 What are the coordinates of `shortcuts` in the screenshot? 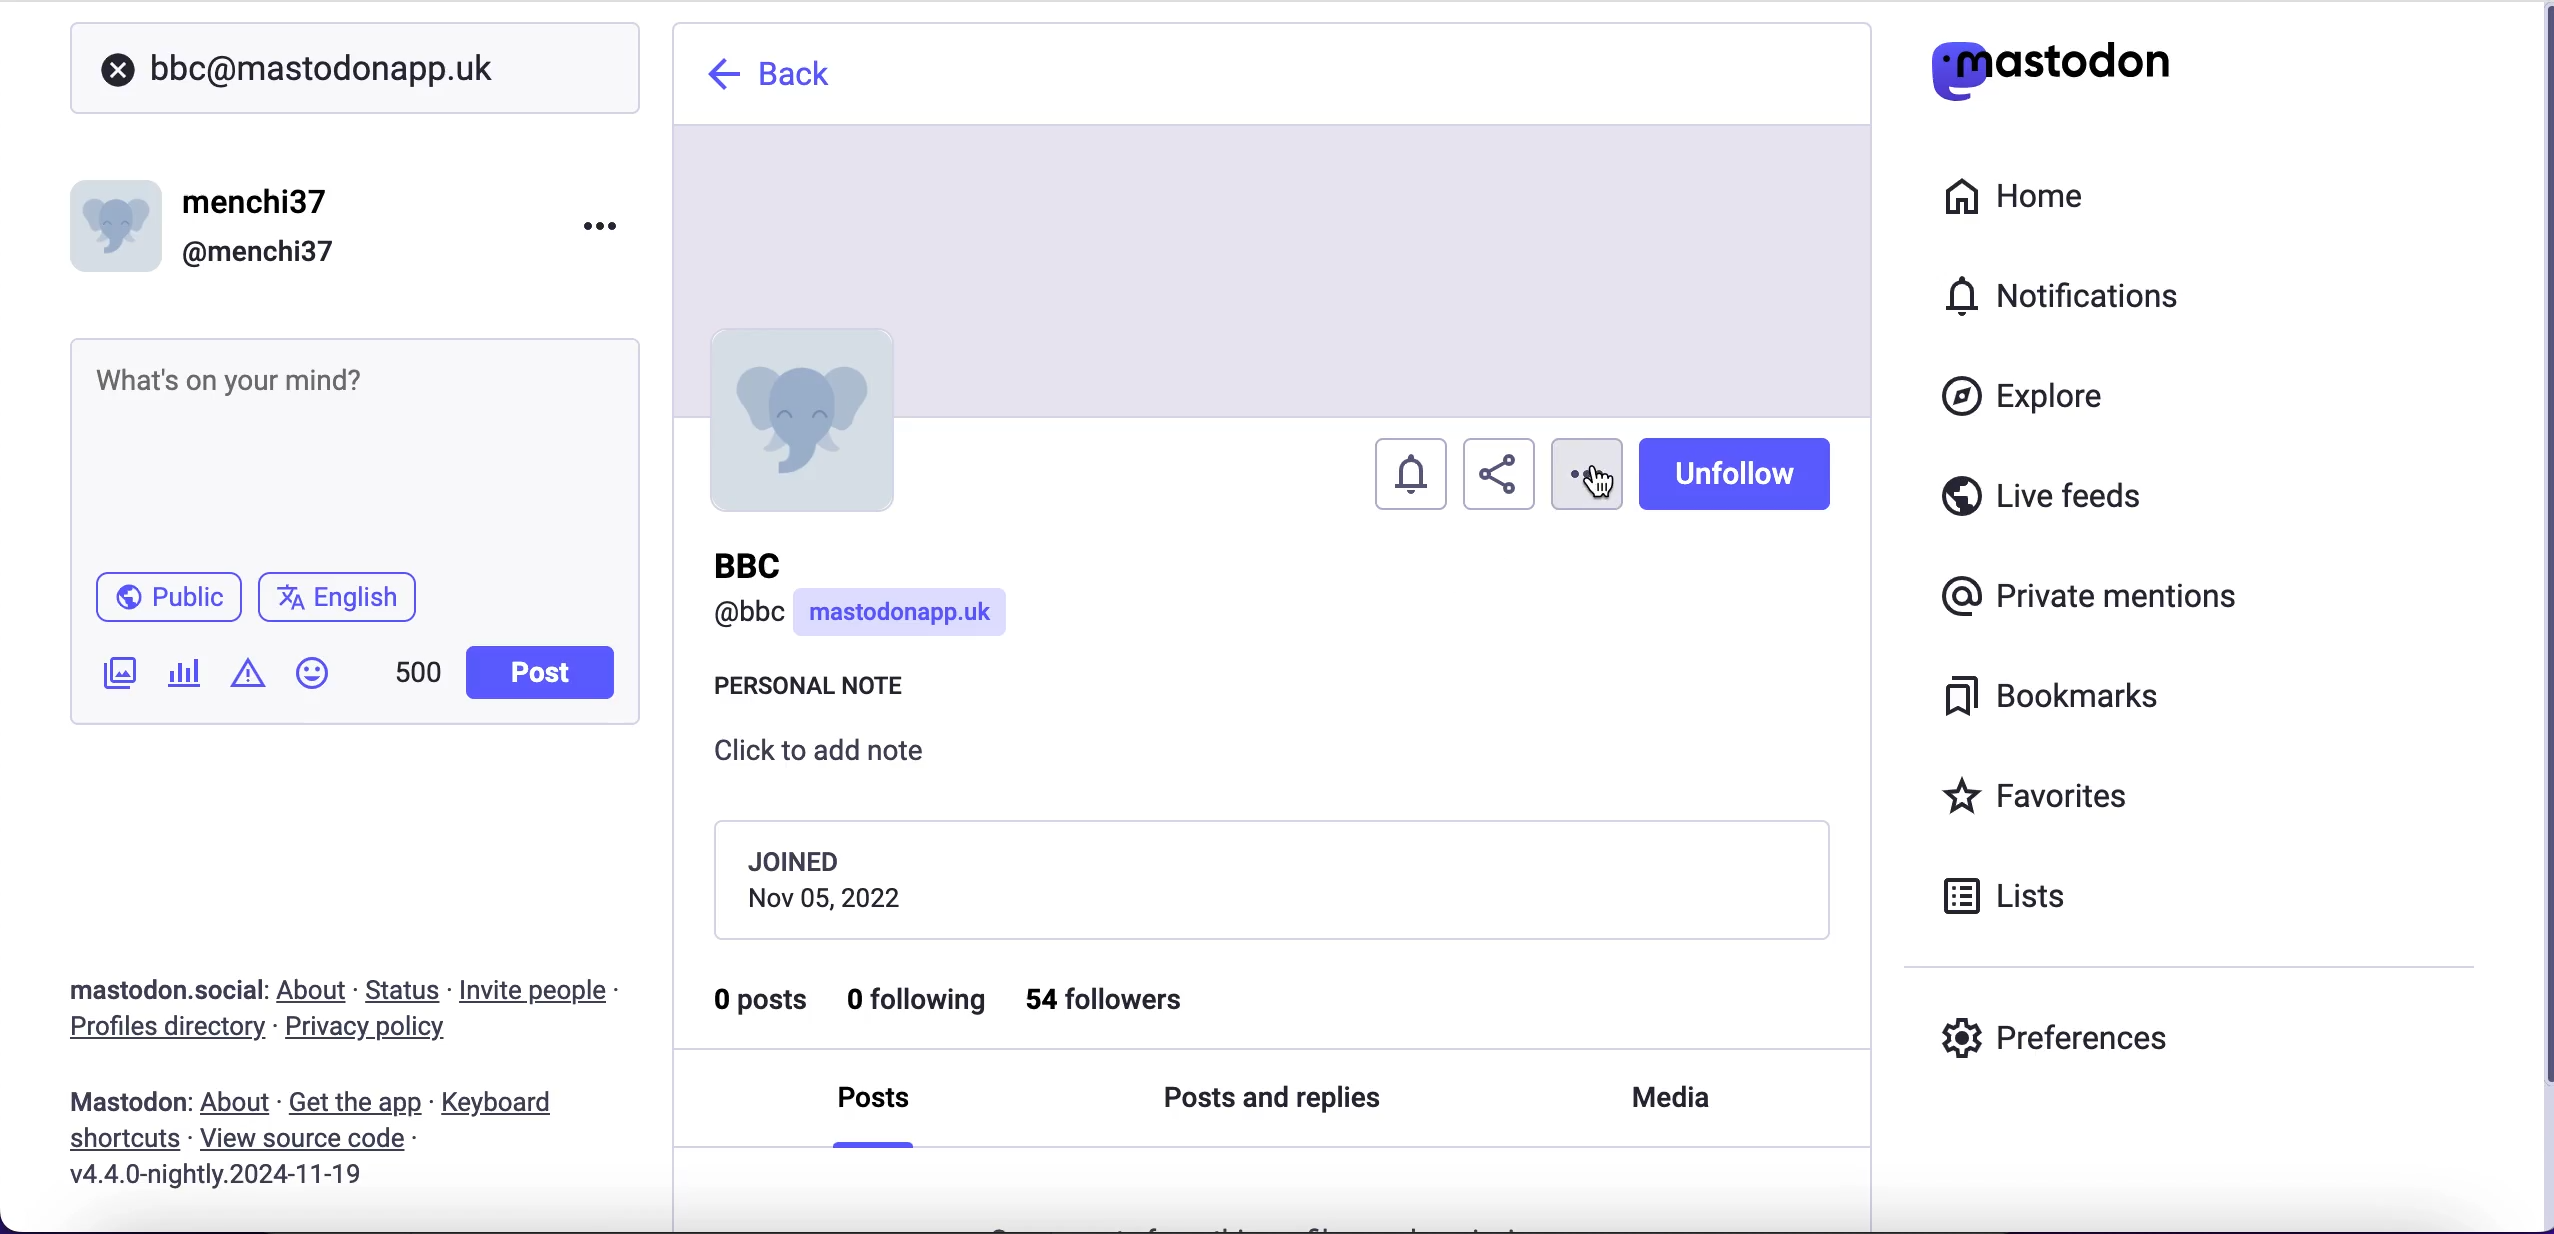 It's located at (118, 1140).